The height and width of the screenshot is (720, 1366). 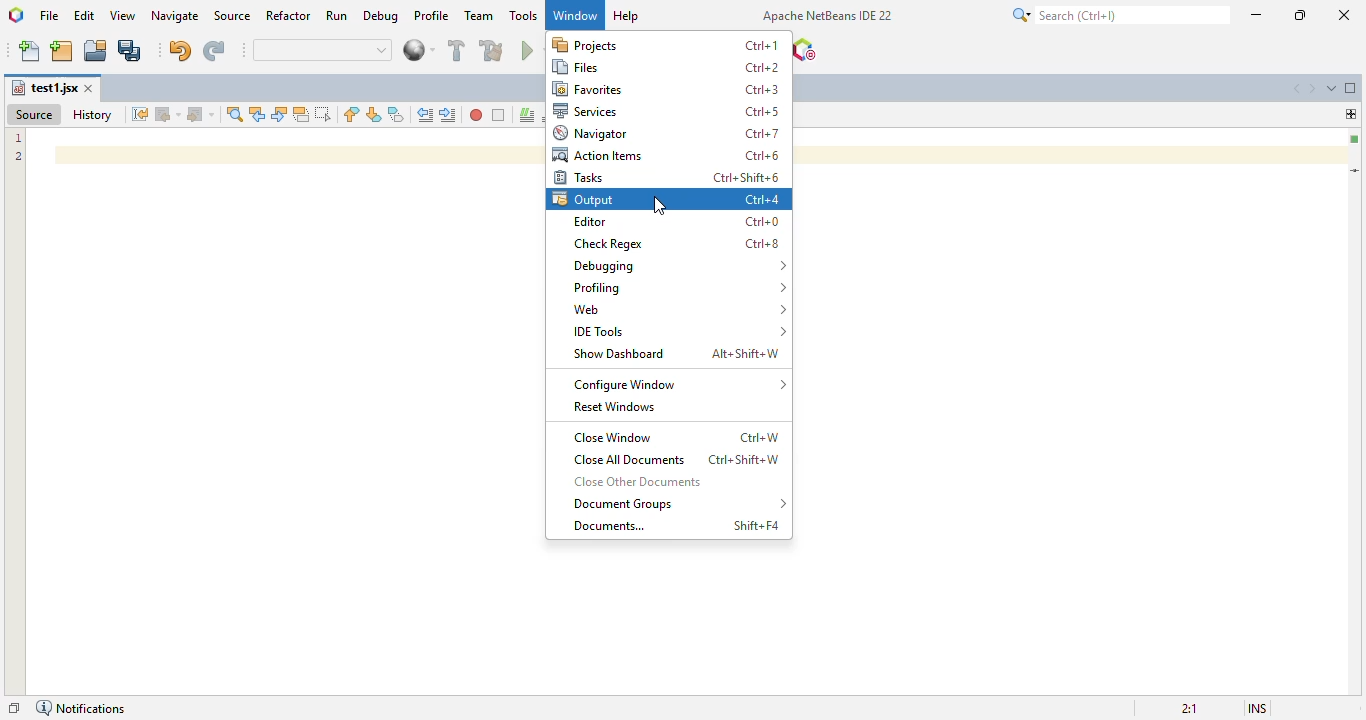 I want to click on scroll documents left, so click(x=1298, y=89).